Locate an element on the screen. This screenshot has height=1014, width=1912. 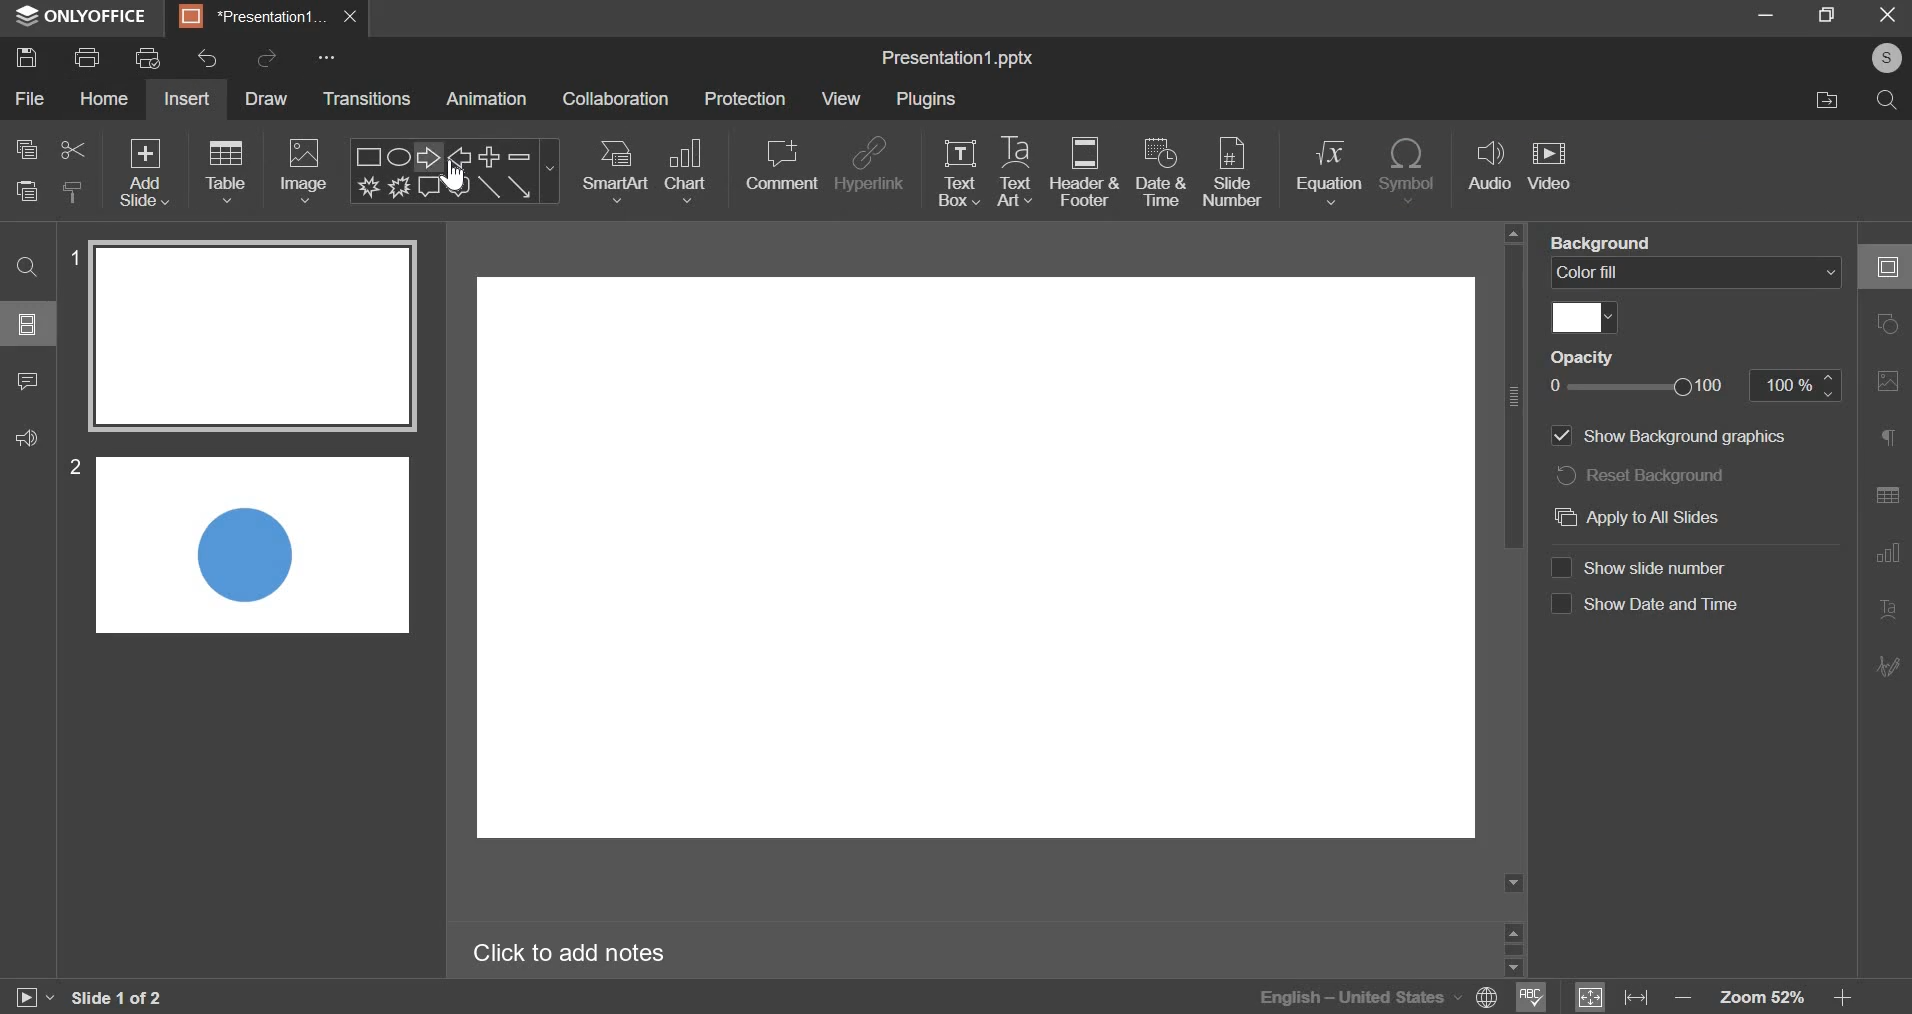
slide editor (empty) is located at coordinates (977, 558).